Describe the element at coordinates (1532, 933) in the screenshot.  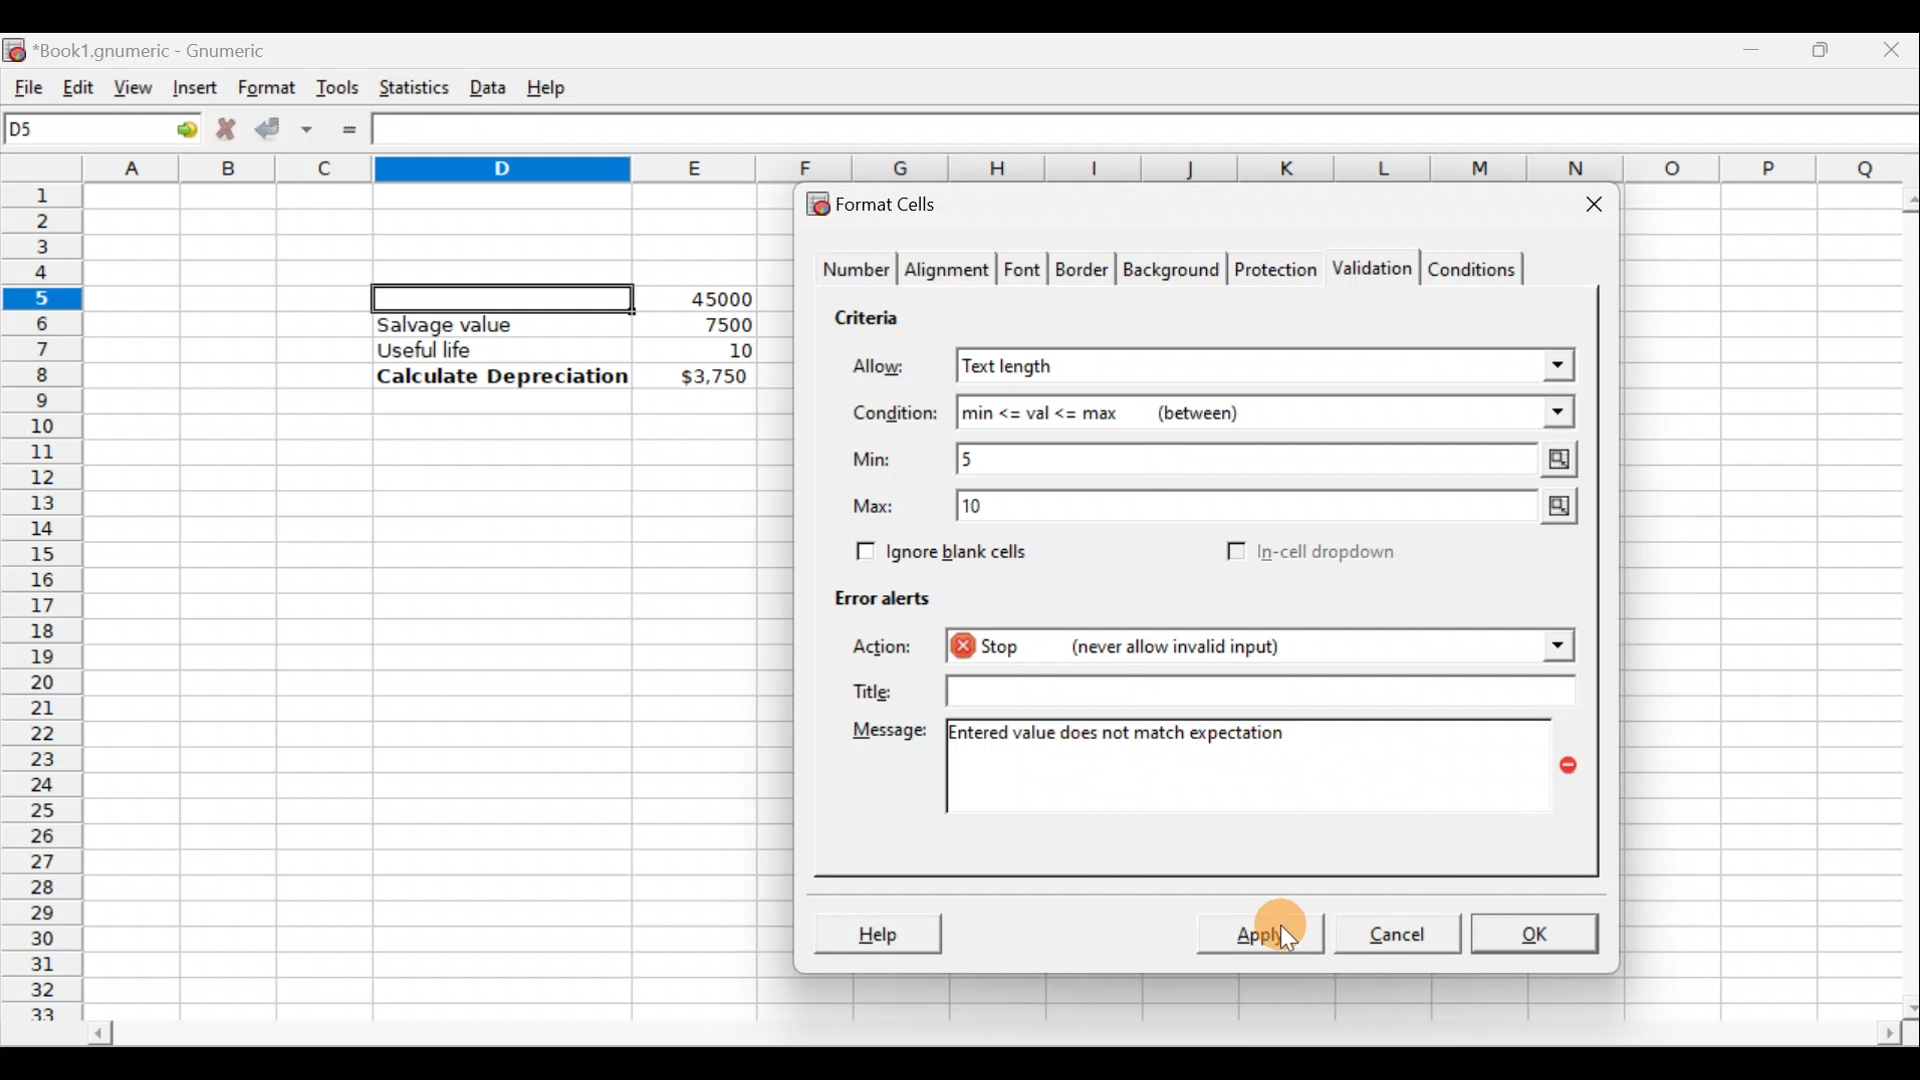
I see `OK` at that location.